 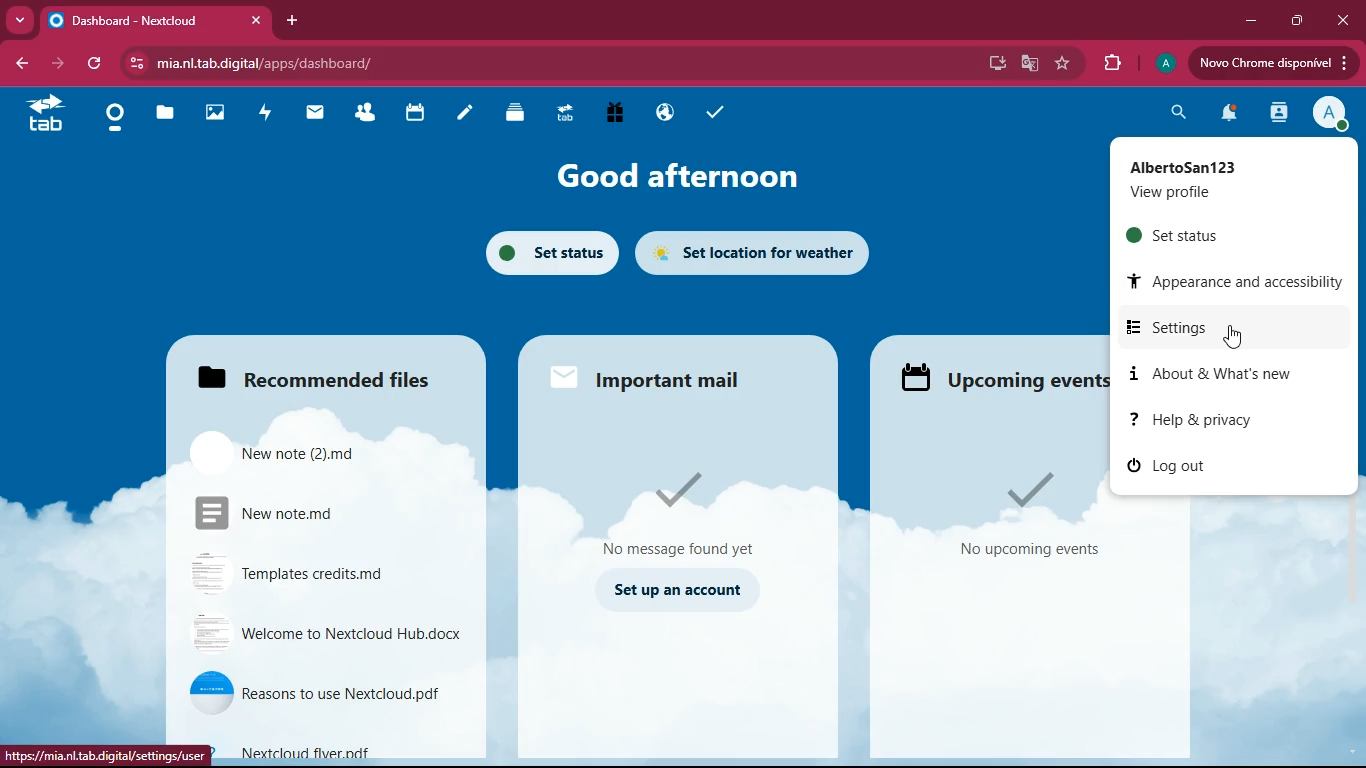 What do you see at coordinates (1273, 63) in the screenshot?
I see `update` at bounding box center [1273, 63].